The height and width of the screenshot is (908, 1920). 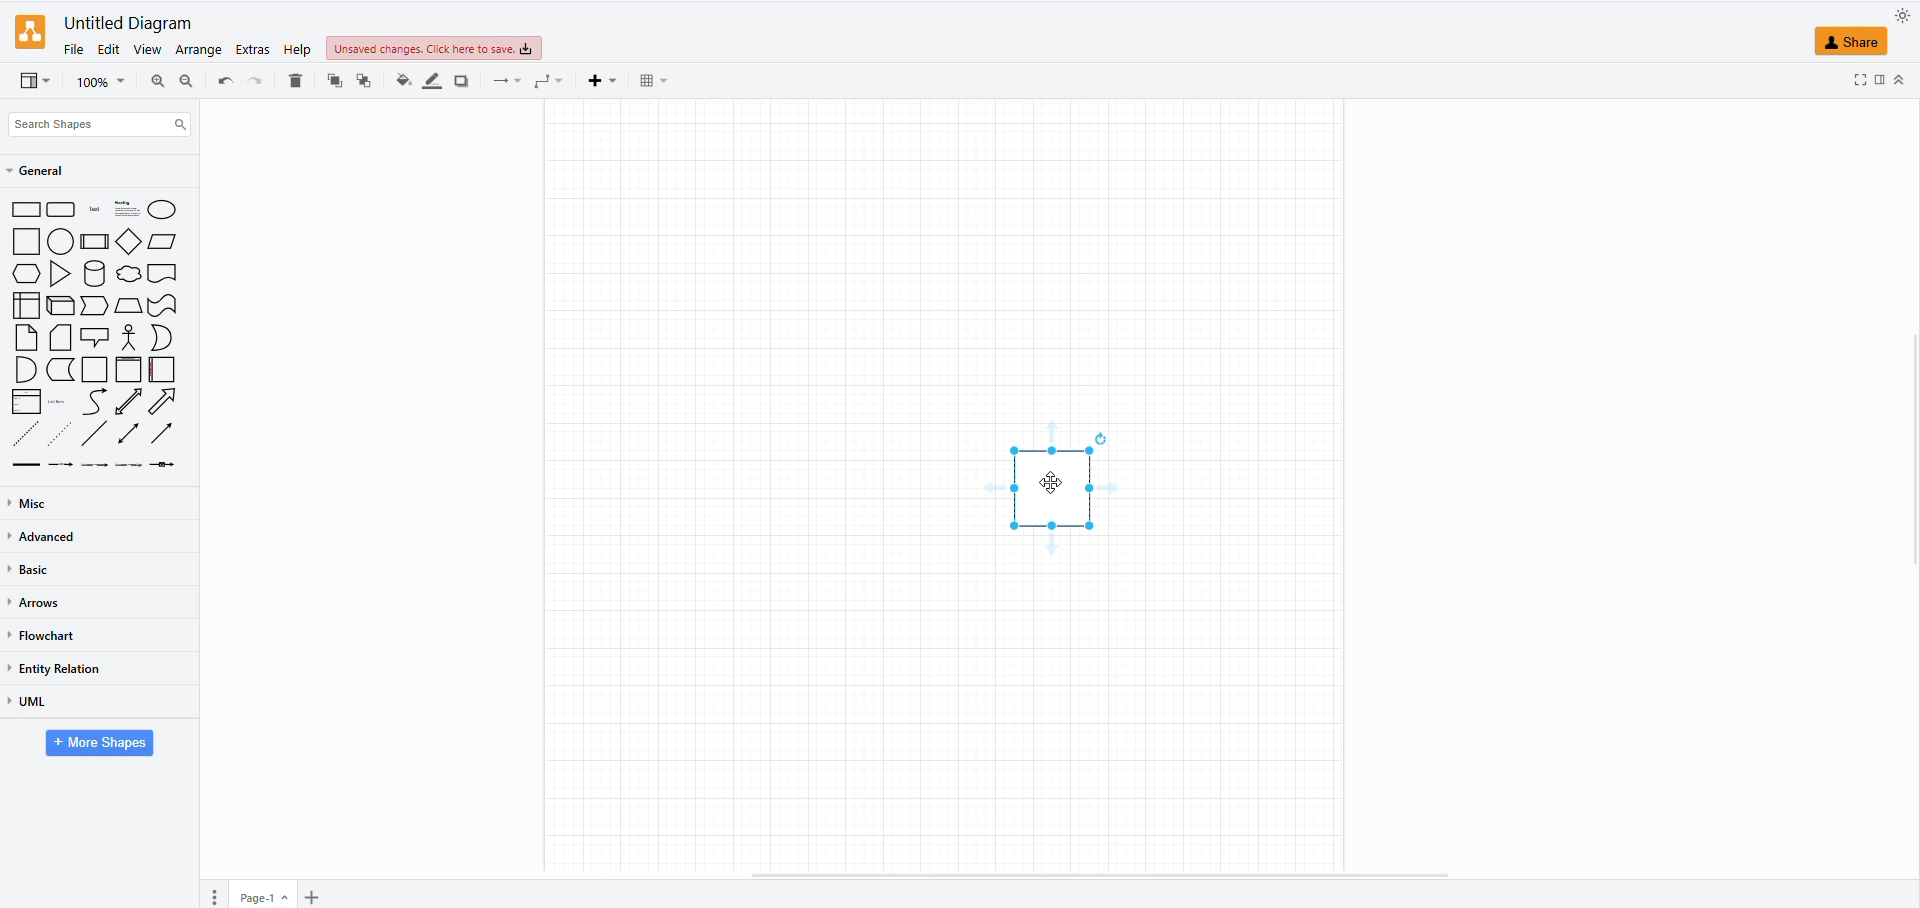 I want to click on container, so click(x=96, y=370).